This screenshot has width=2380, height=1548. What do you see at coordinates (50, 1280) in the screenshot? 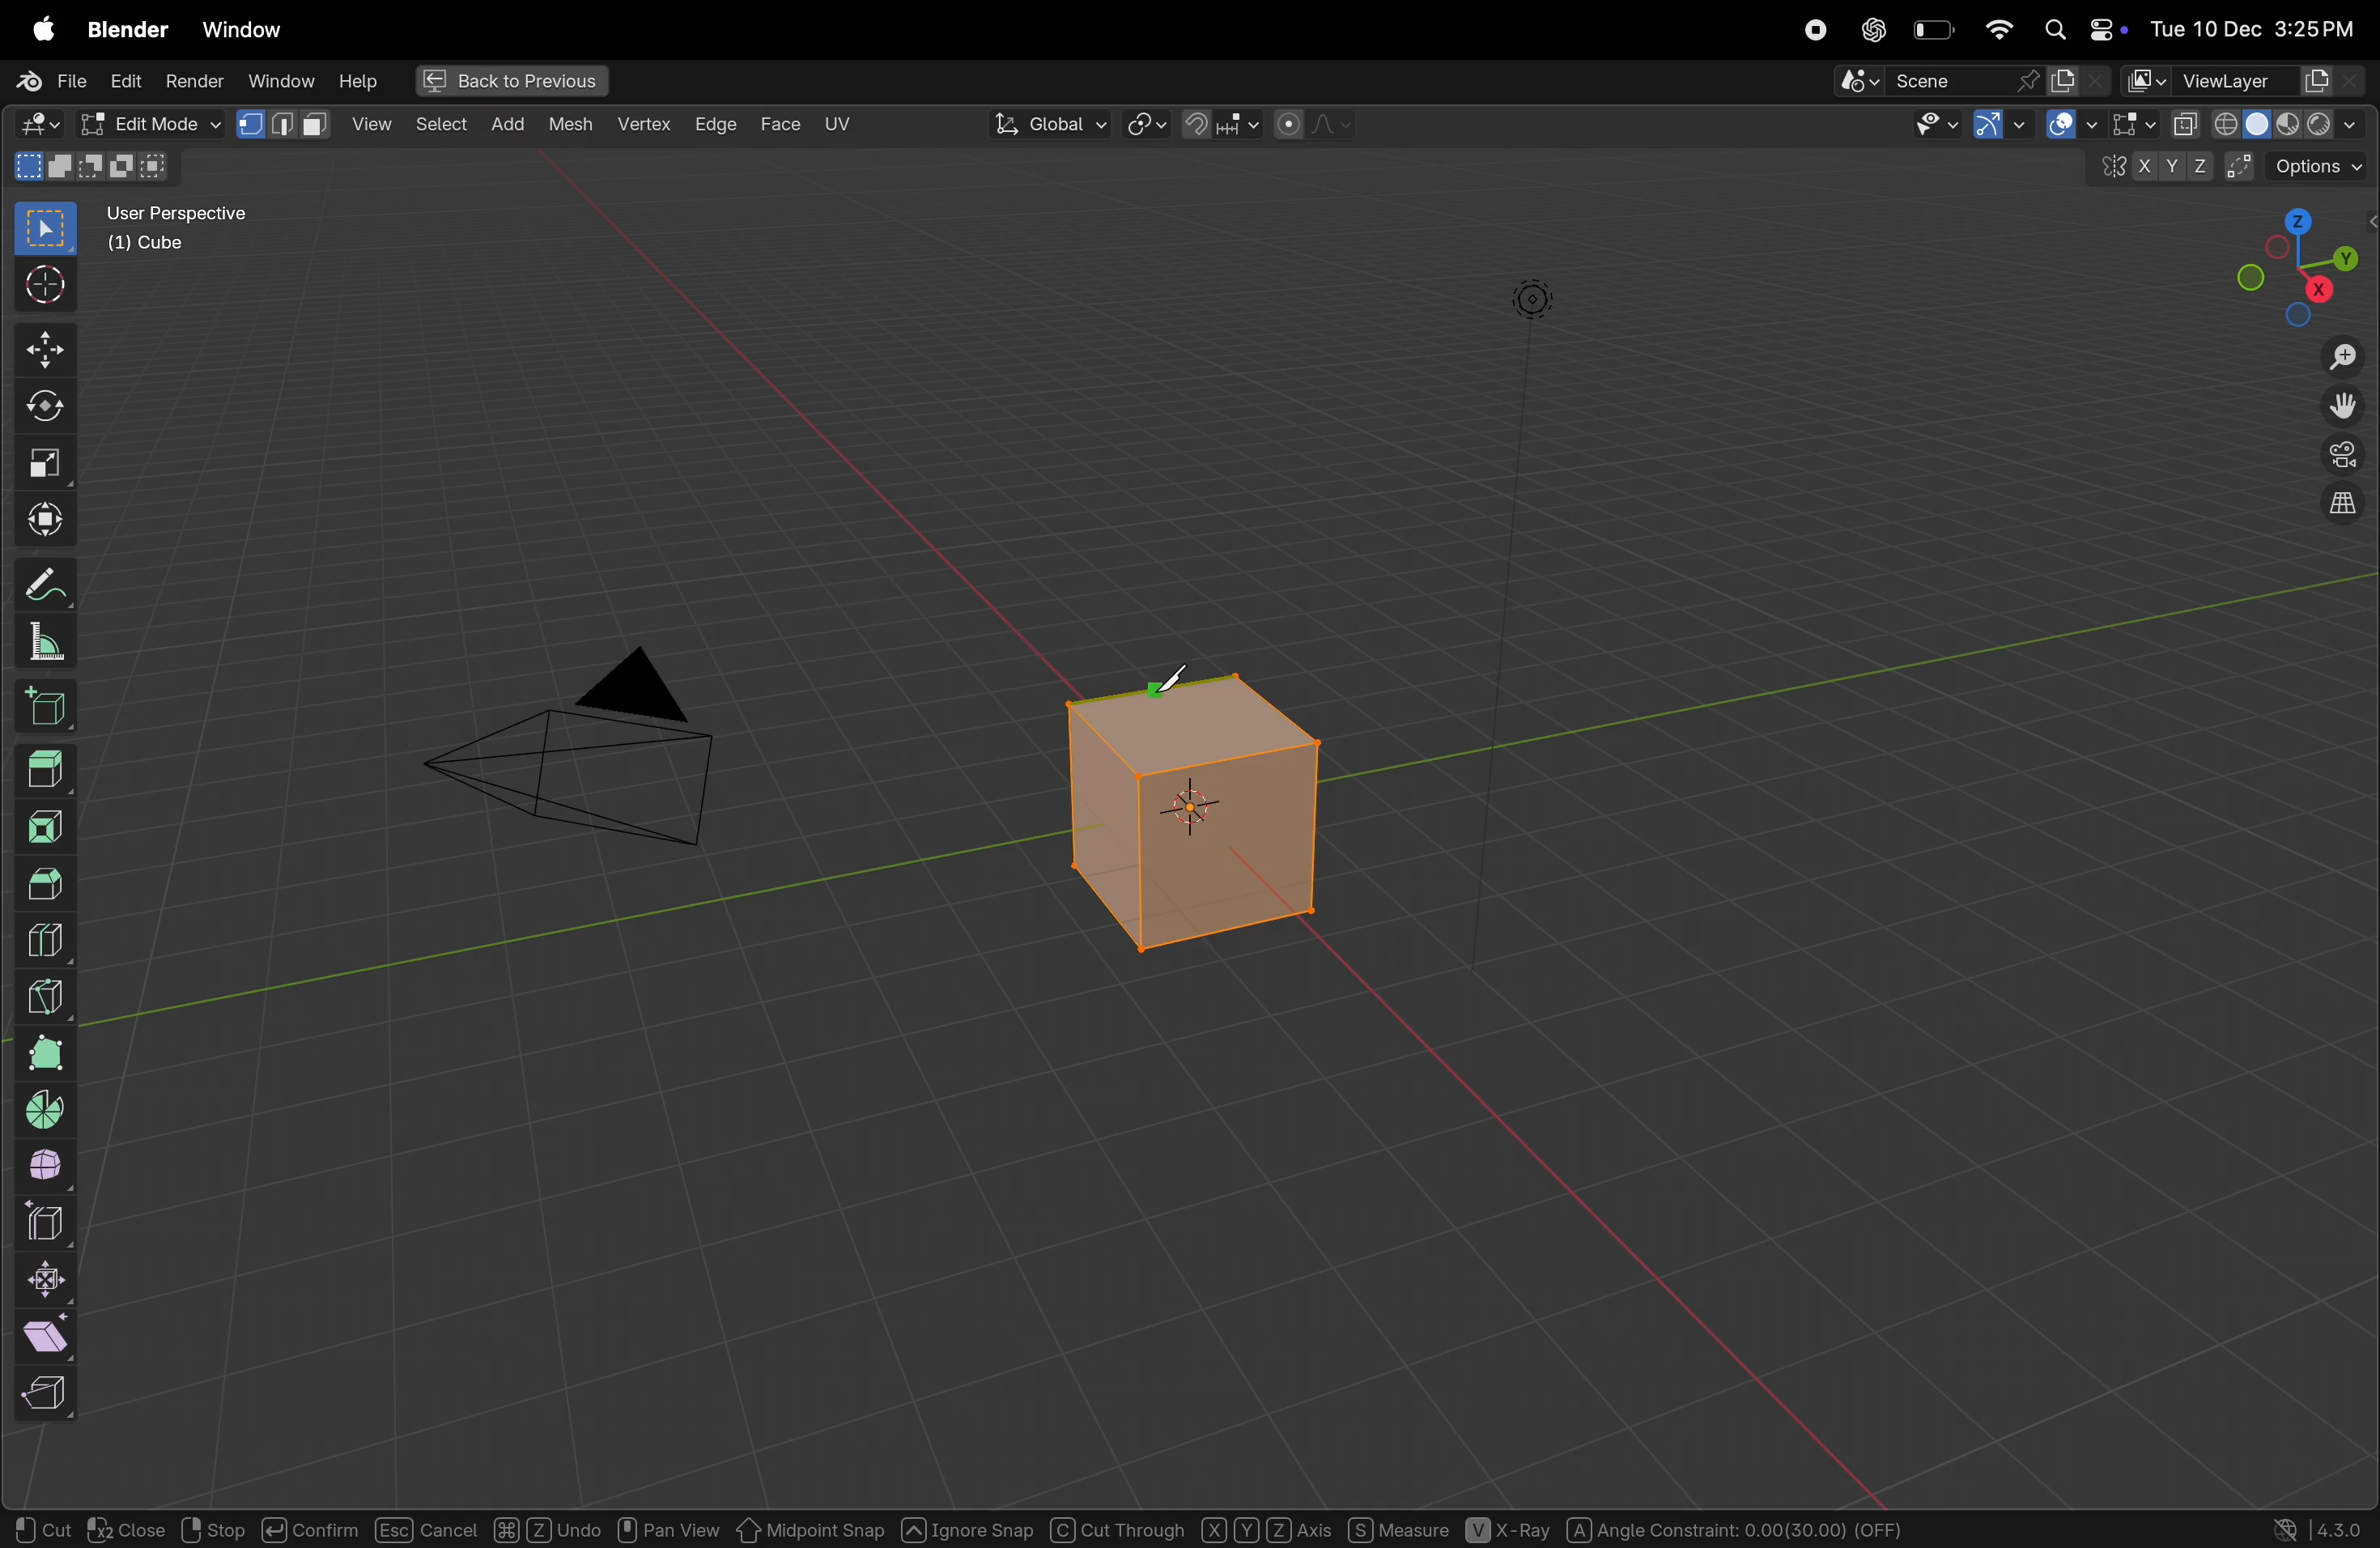
I see `sink faten` at bounding box center [50, 1280].